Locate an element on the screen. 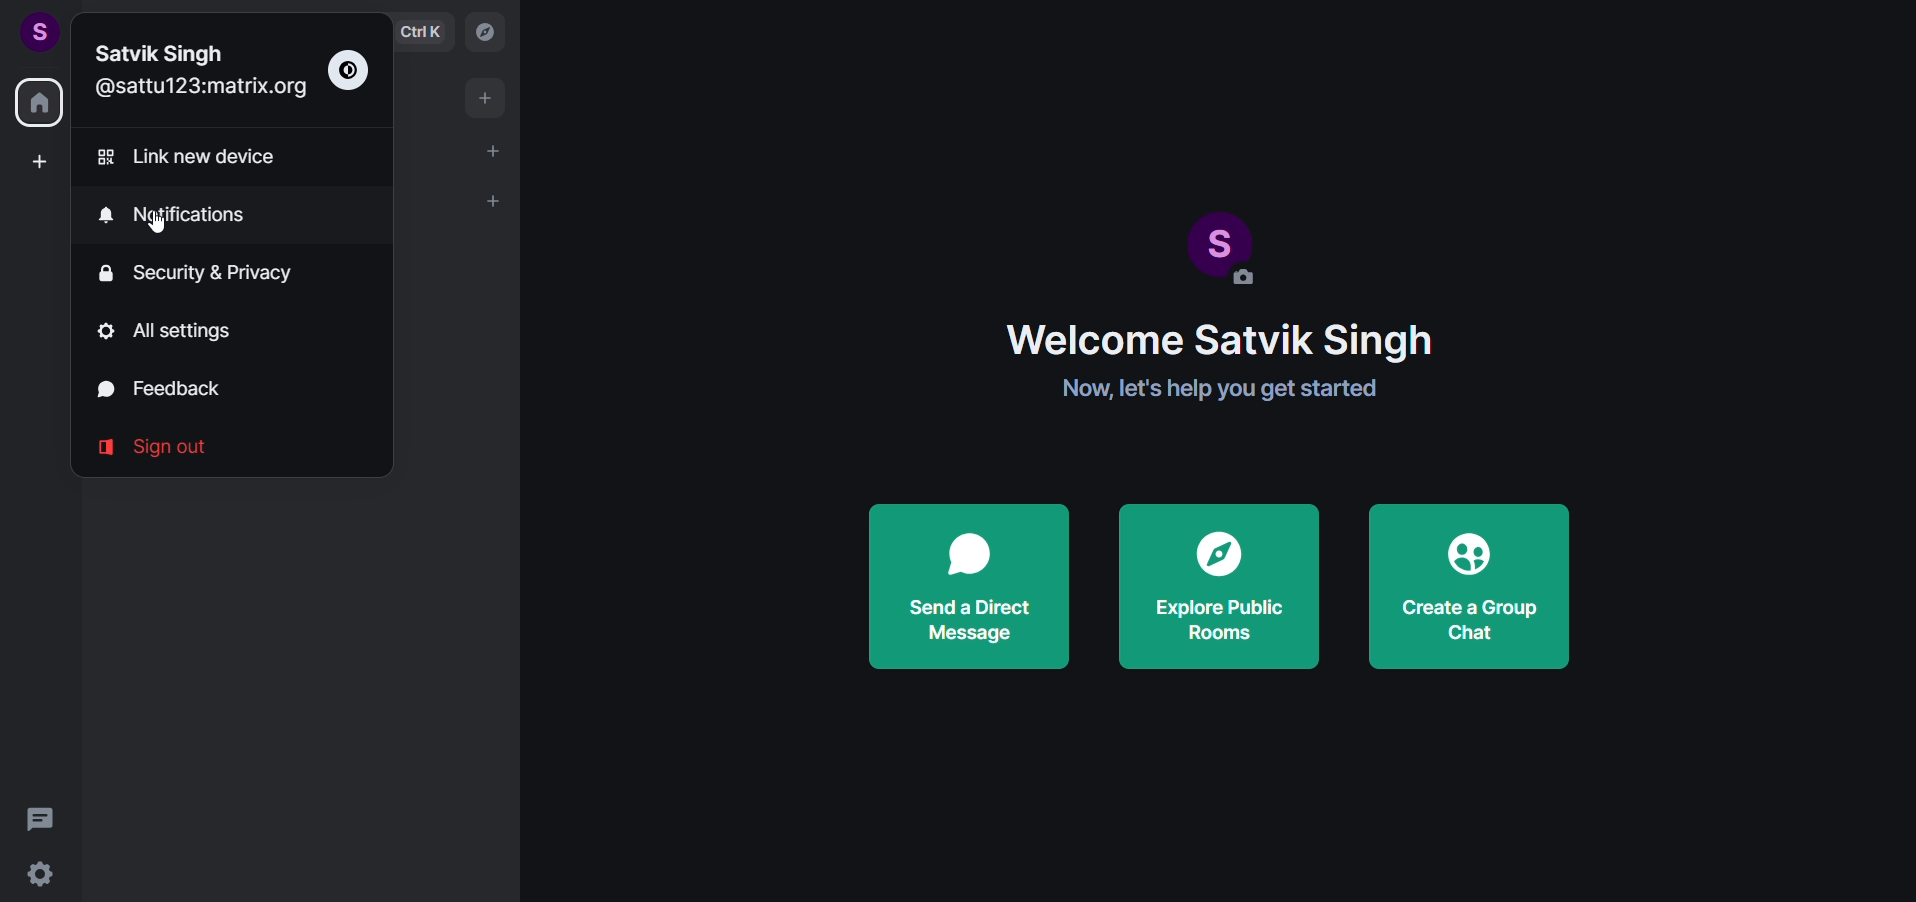 This screenshot has width=1916, height=902. list opton is located at coordinates (498, 200).